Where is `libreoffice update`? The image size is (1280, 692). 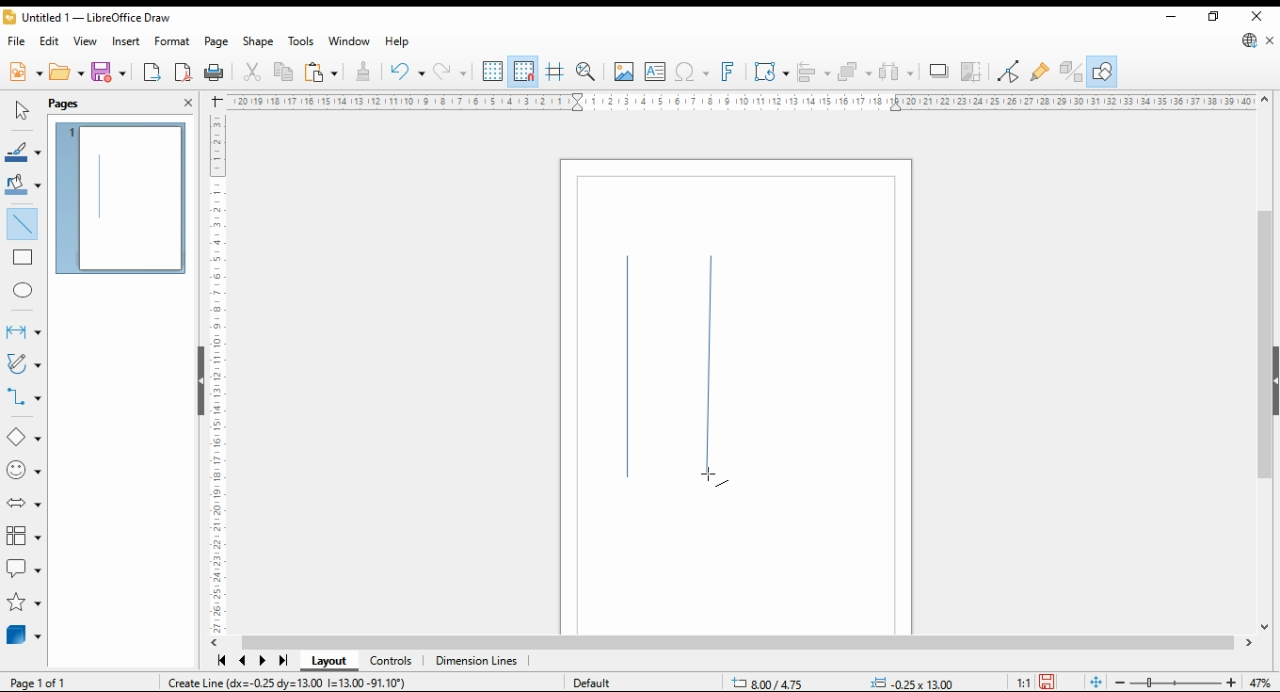
libreoffice update is located at coordinates (1248, 41).